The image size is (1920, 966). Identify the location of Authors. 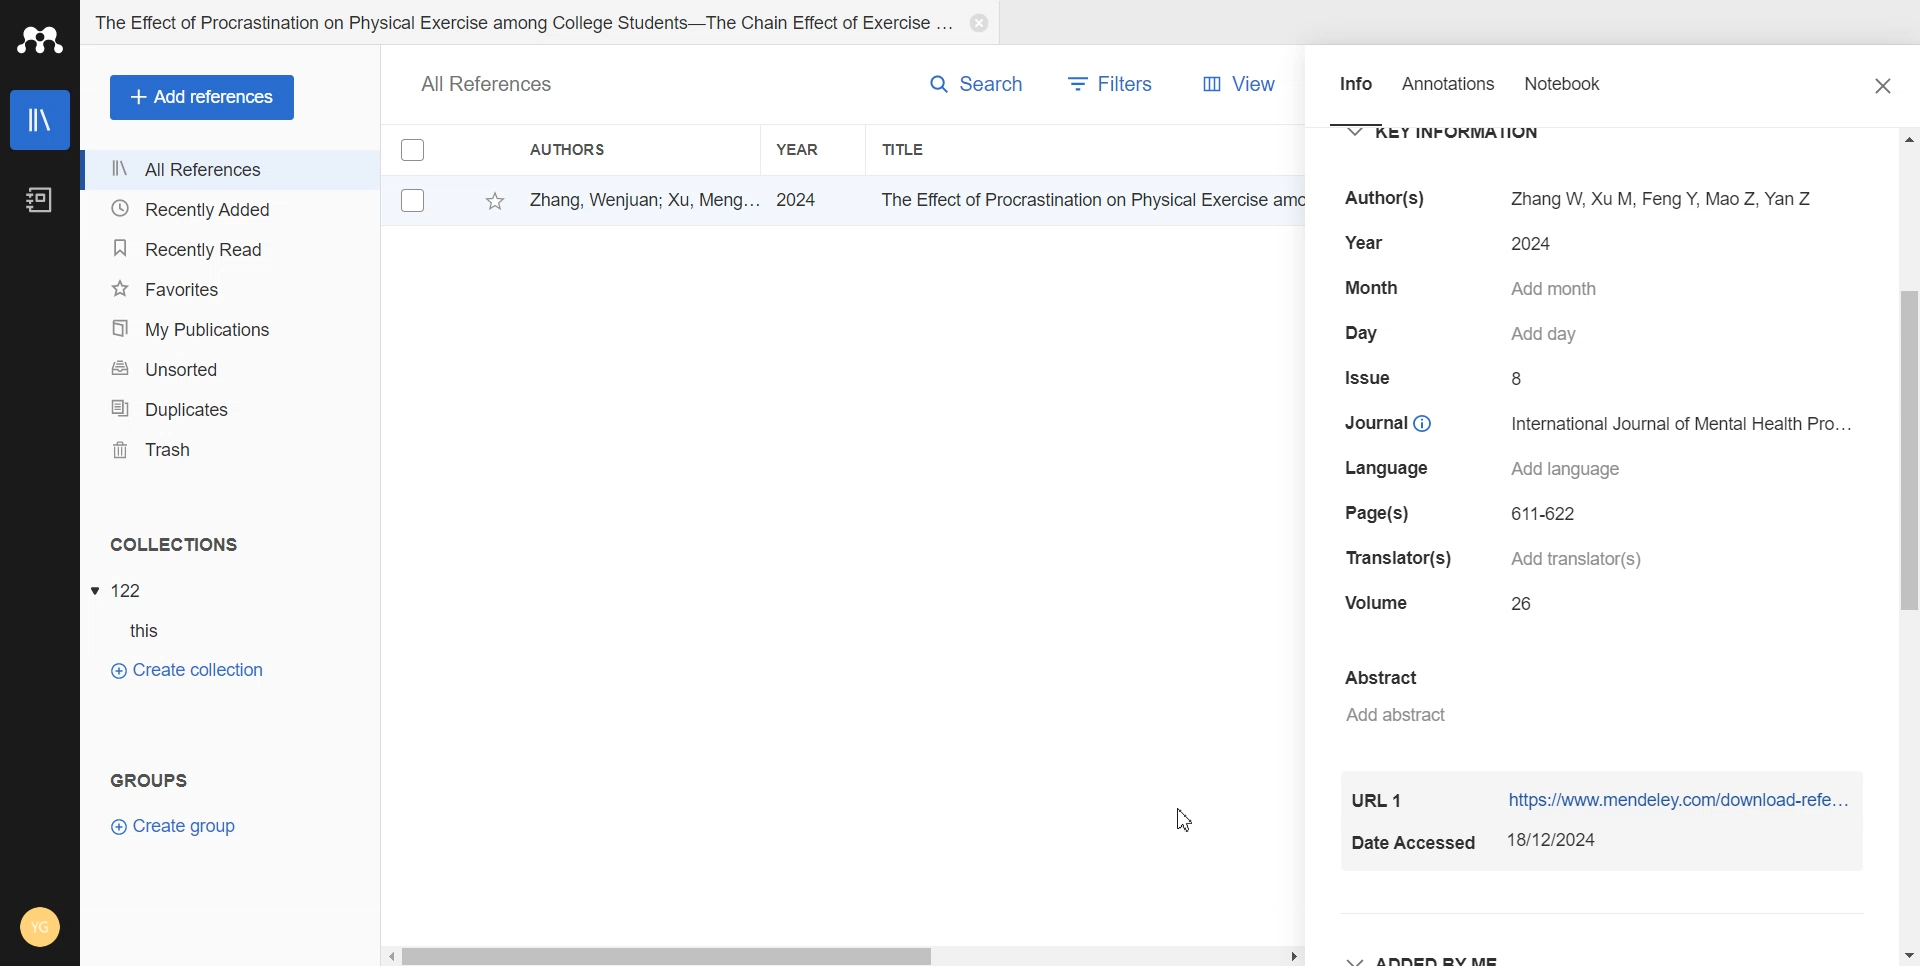
(605, 150).